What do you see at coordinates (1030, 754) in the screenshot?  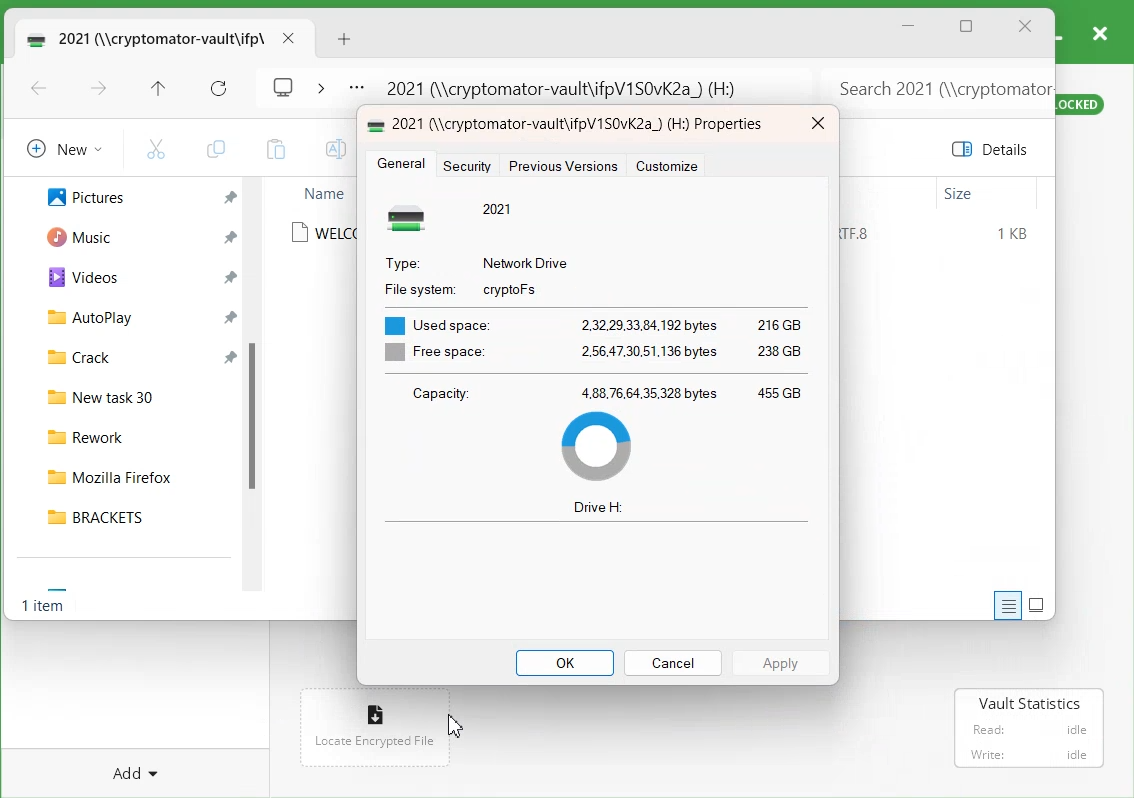 I see `Write: idle` at bounding box center [1030, 754].